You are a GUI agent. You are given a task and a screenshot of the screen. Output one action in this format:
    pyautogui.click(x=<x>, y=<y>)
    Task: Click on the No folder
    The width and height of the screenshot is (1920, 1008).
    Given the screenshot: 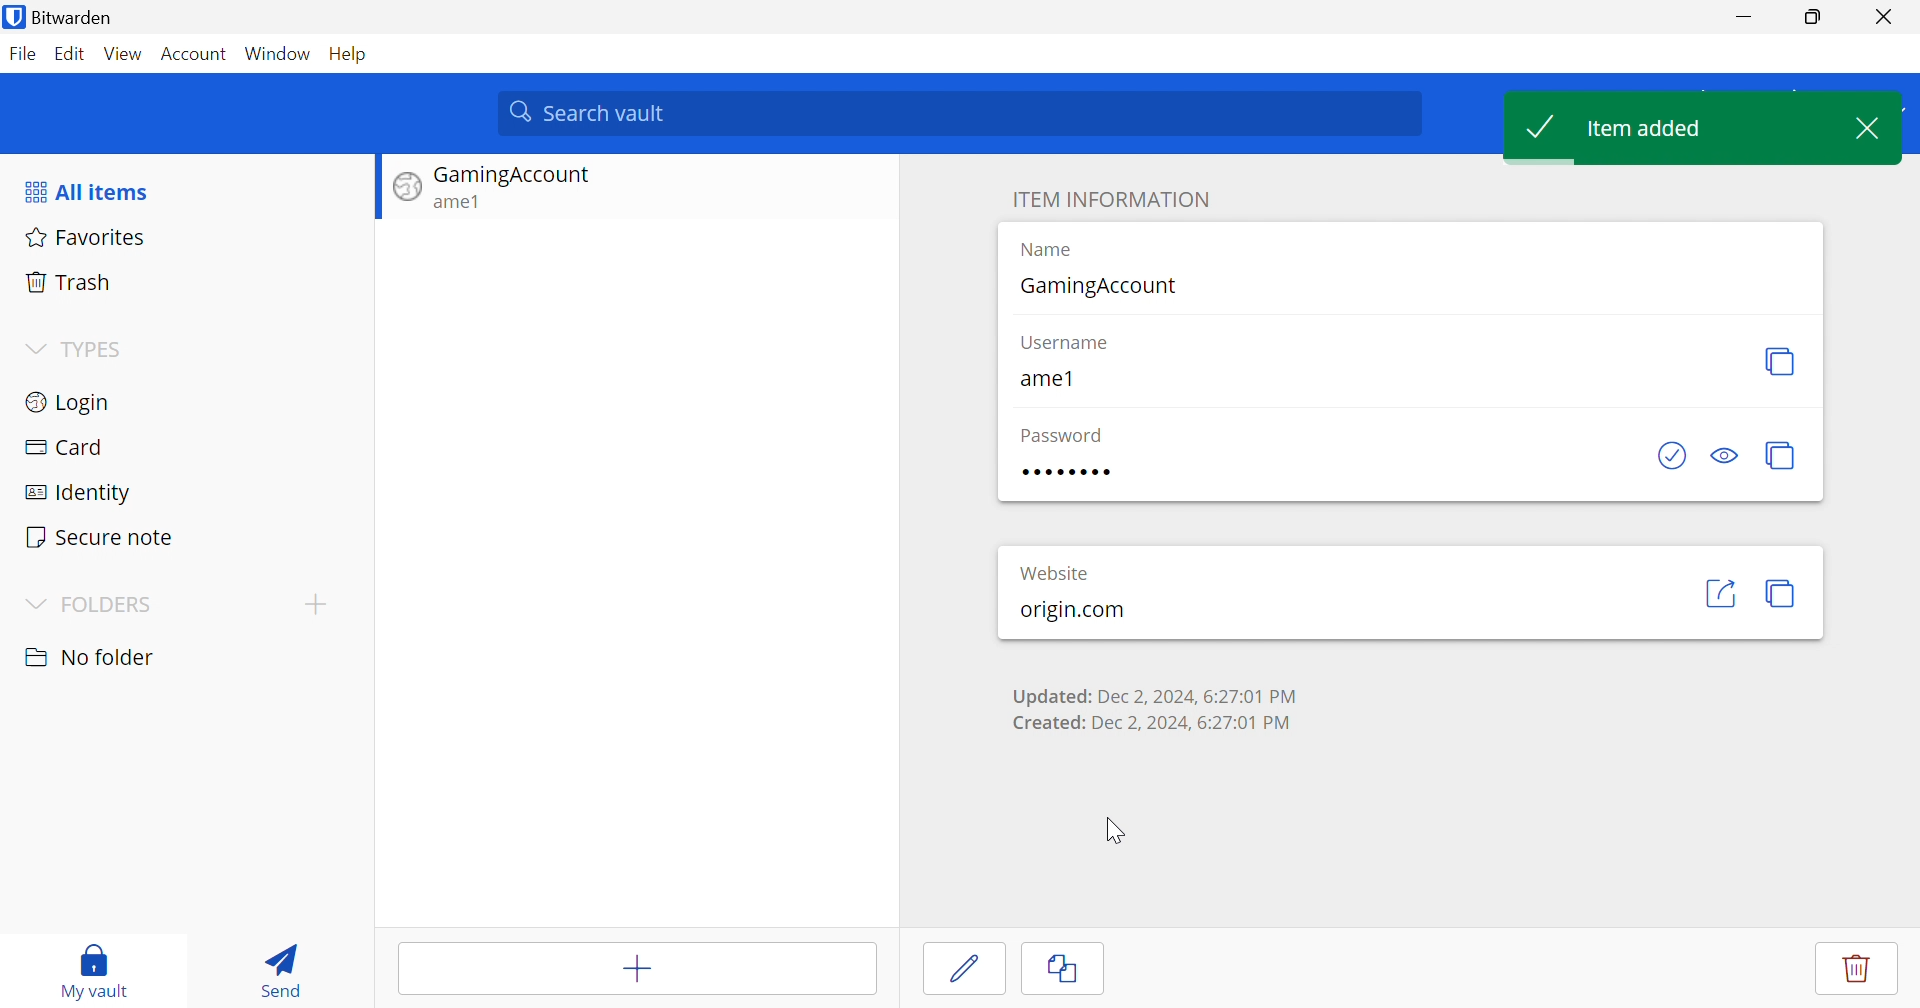 What is the action you would take?
    pyautogui.click(x=93, y=657)
    